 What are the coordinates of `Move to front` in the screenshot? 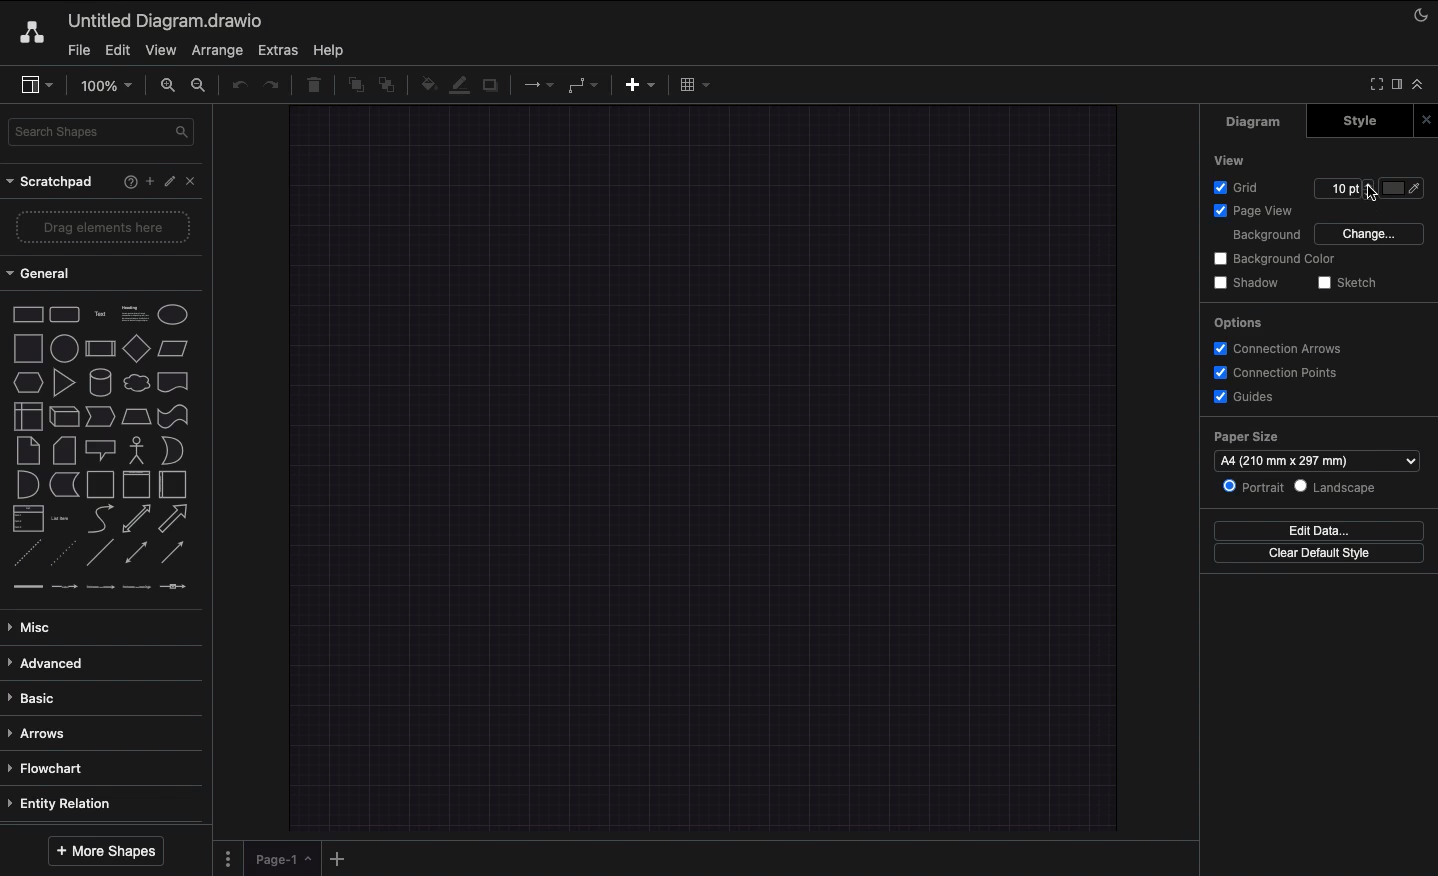 It's located at (352, 88).